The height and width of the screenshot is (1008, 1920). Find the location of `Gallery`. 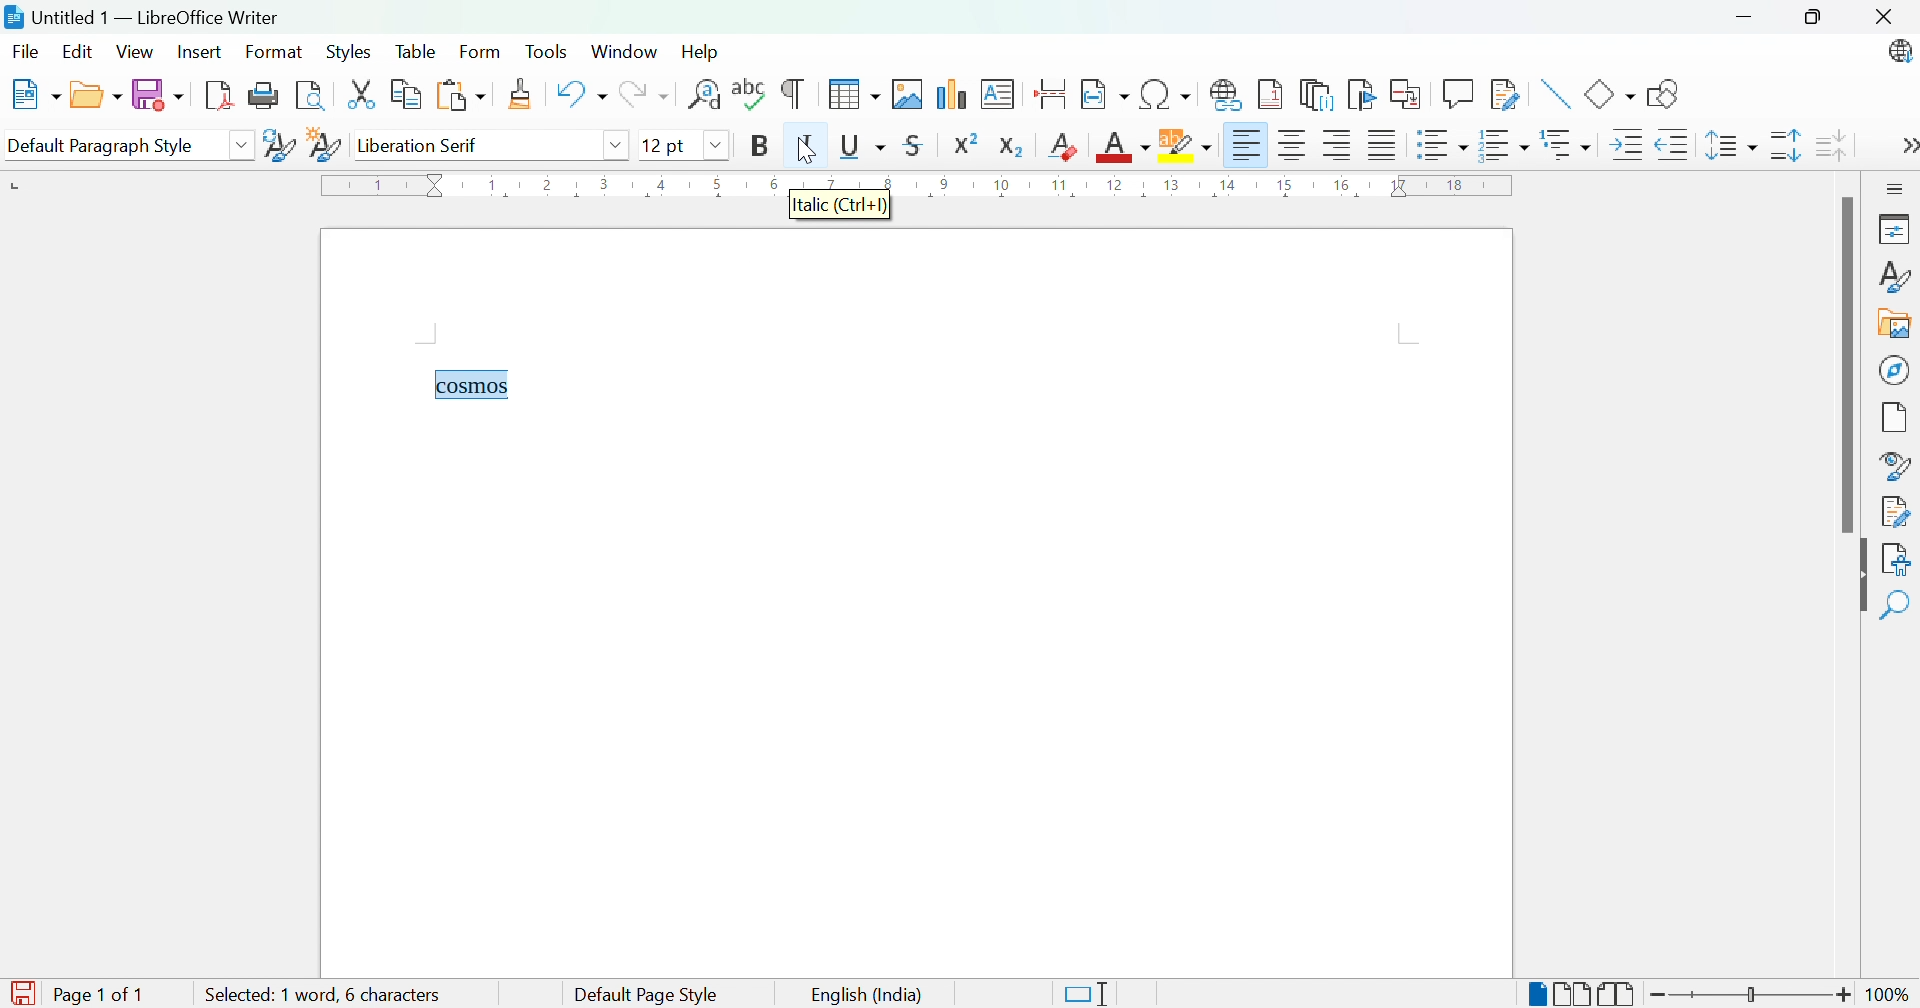

Gallery is located at coordinates (1891, 323).